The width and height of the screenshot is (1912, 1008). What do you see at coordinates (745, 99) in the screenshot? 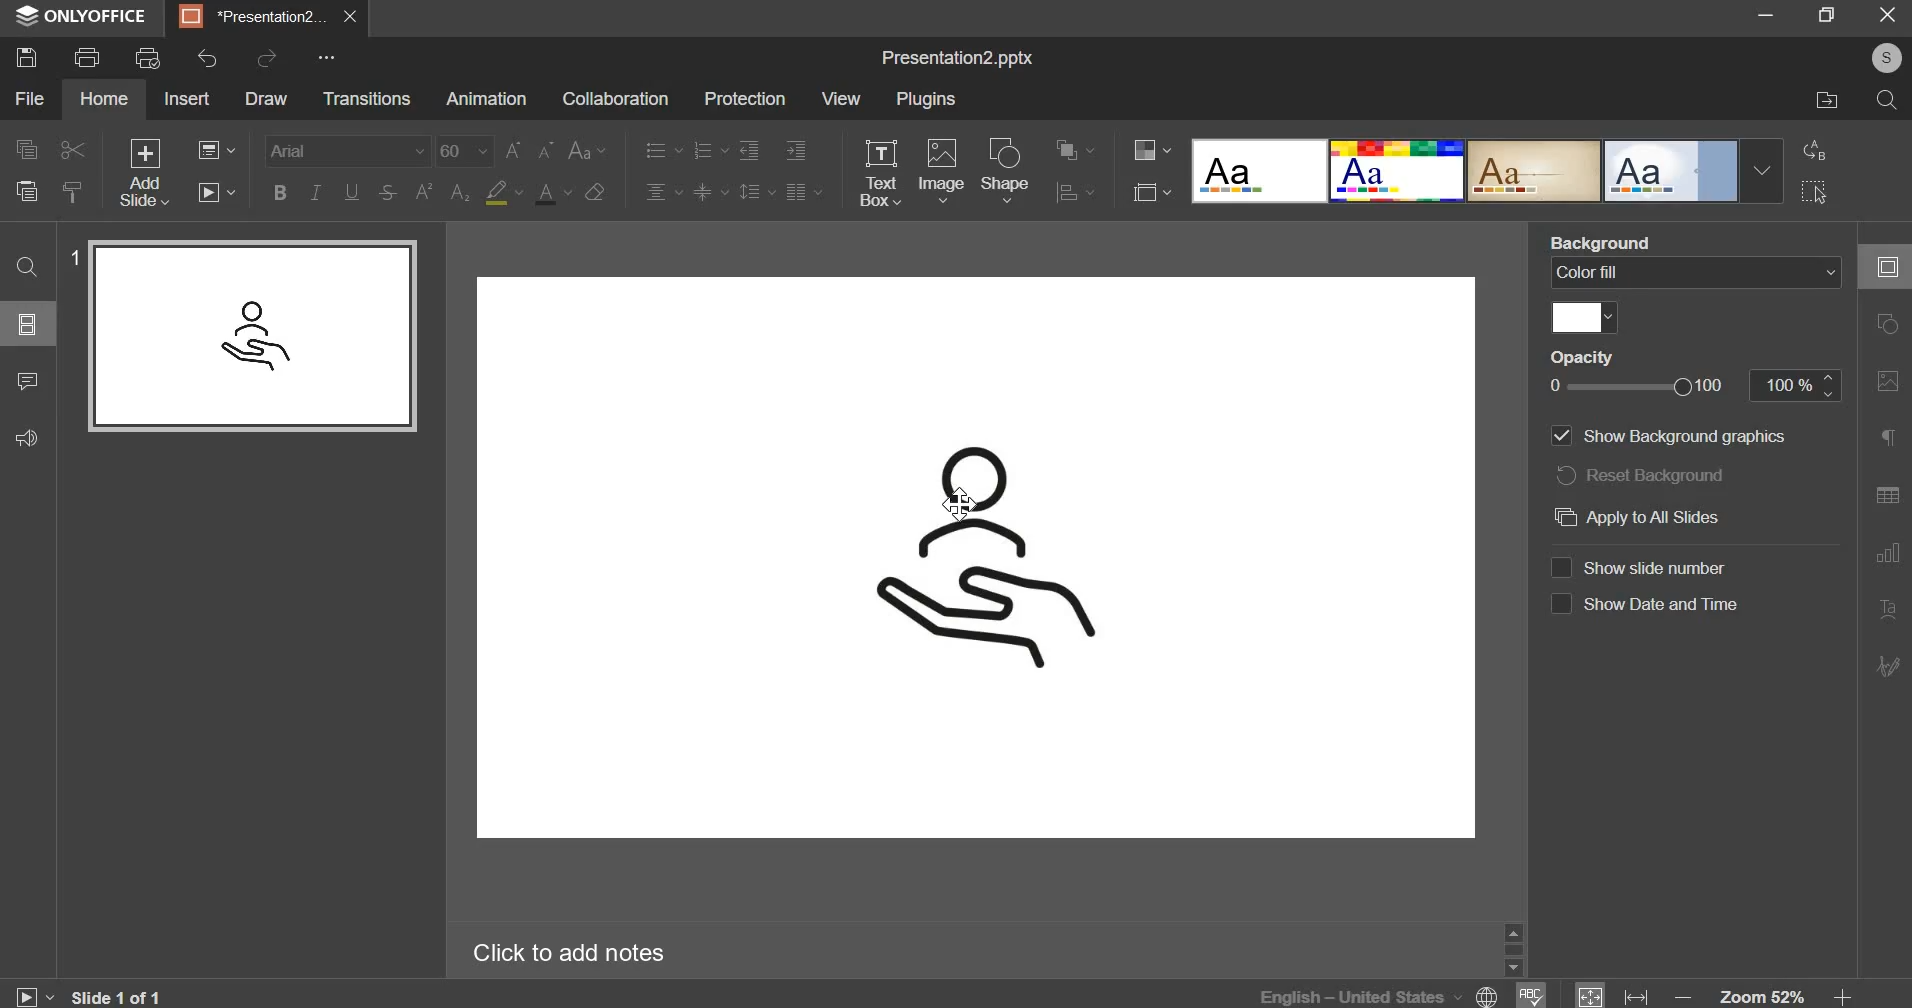
I see `protection` at bounding box center [745, 99].